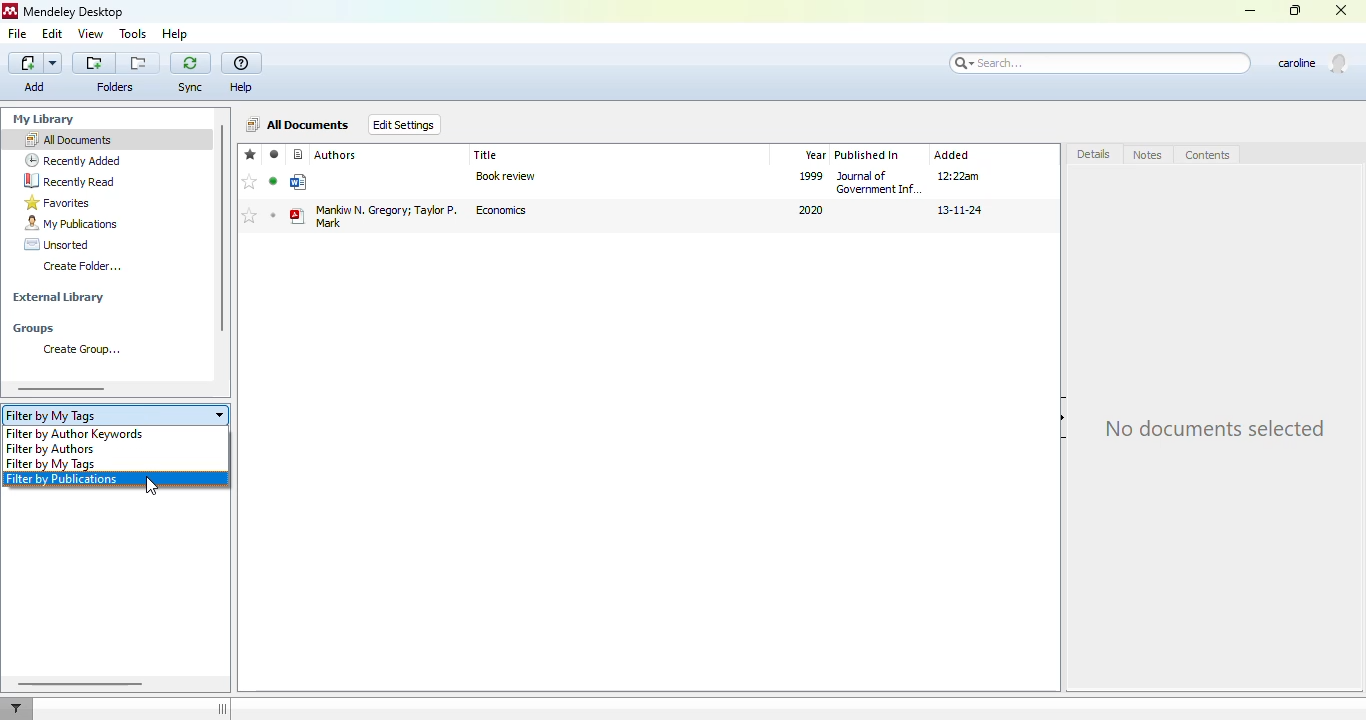 The height and width of the screenshot is (720, 1366). What do you see at coordinates (74, 434) in the screenshot?
I see `filter by author keywords` at bounding box center [74, 434].